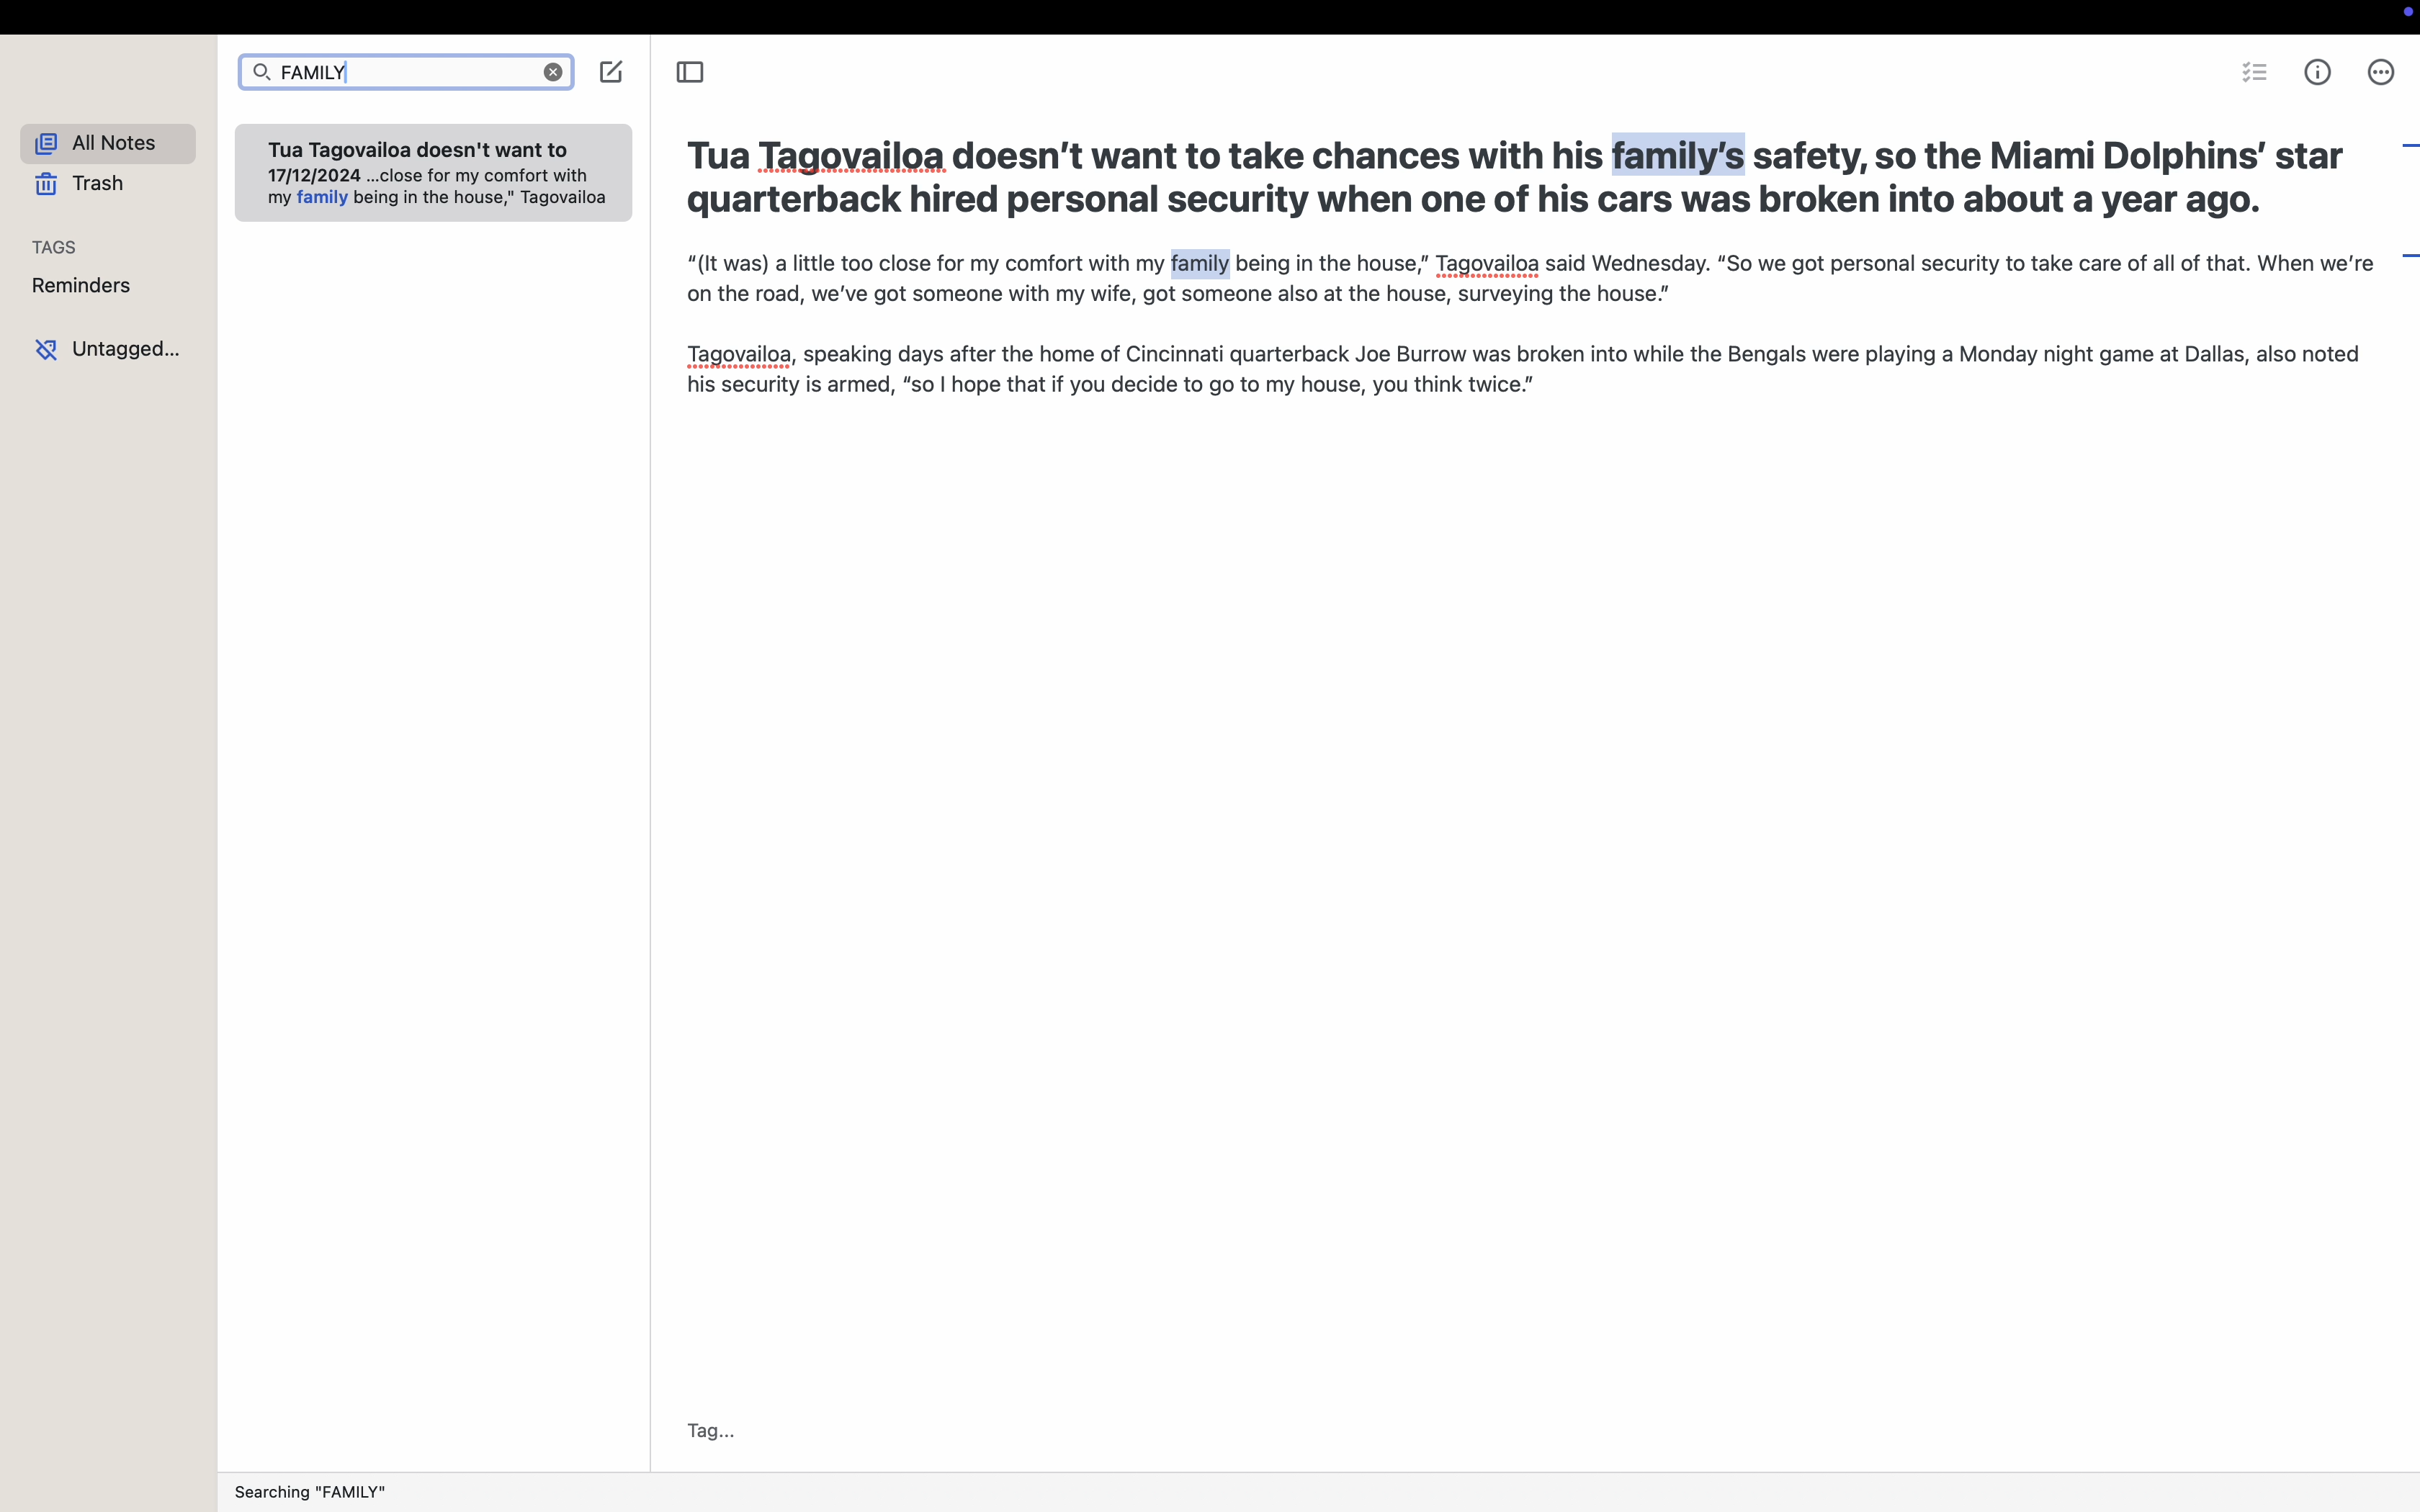  What do you see at coordinates (1683, 154) in the screenshot?
I see `keyword` at bounding box center [1683, 154].